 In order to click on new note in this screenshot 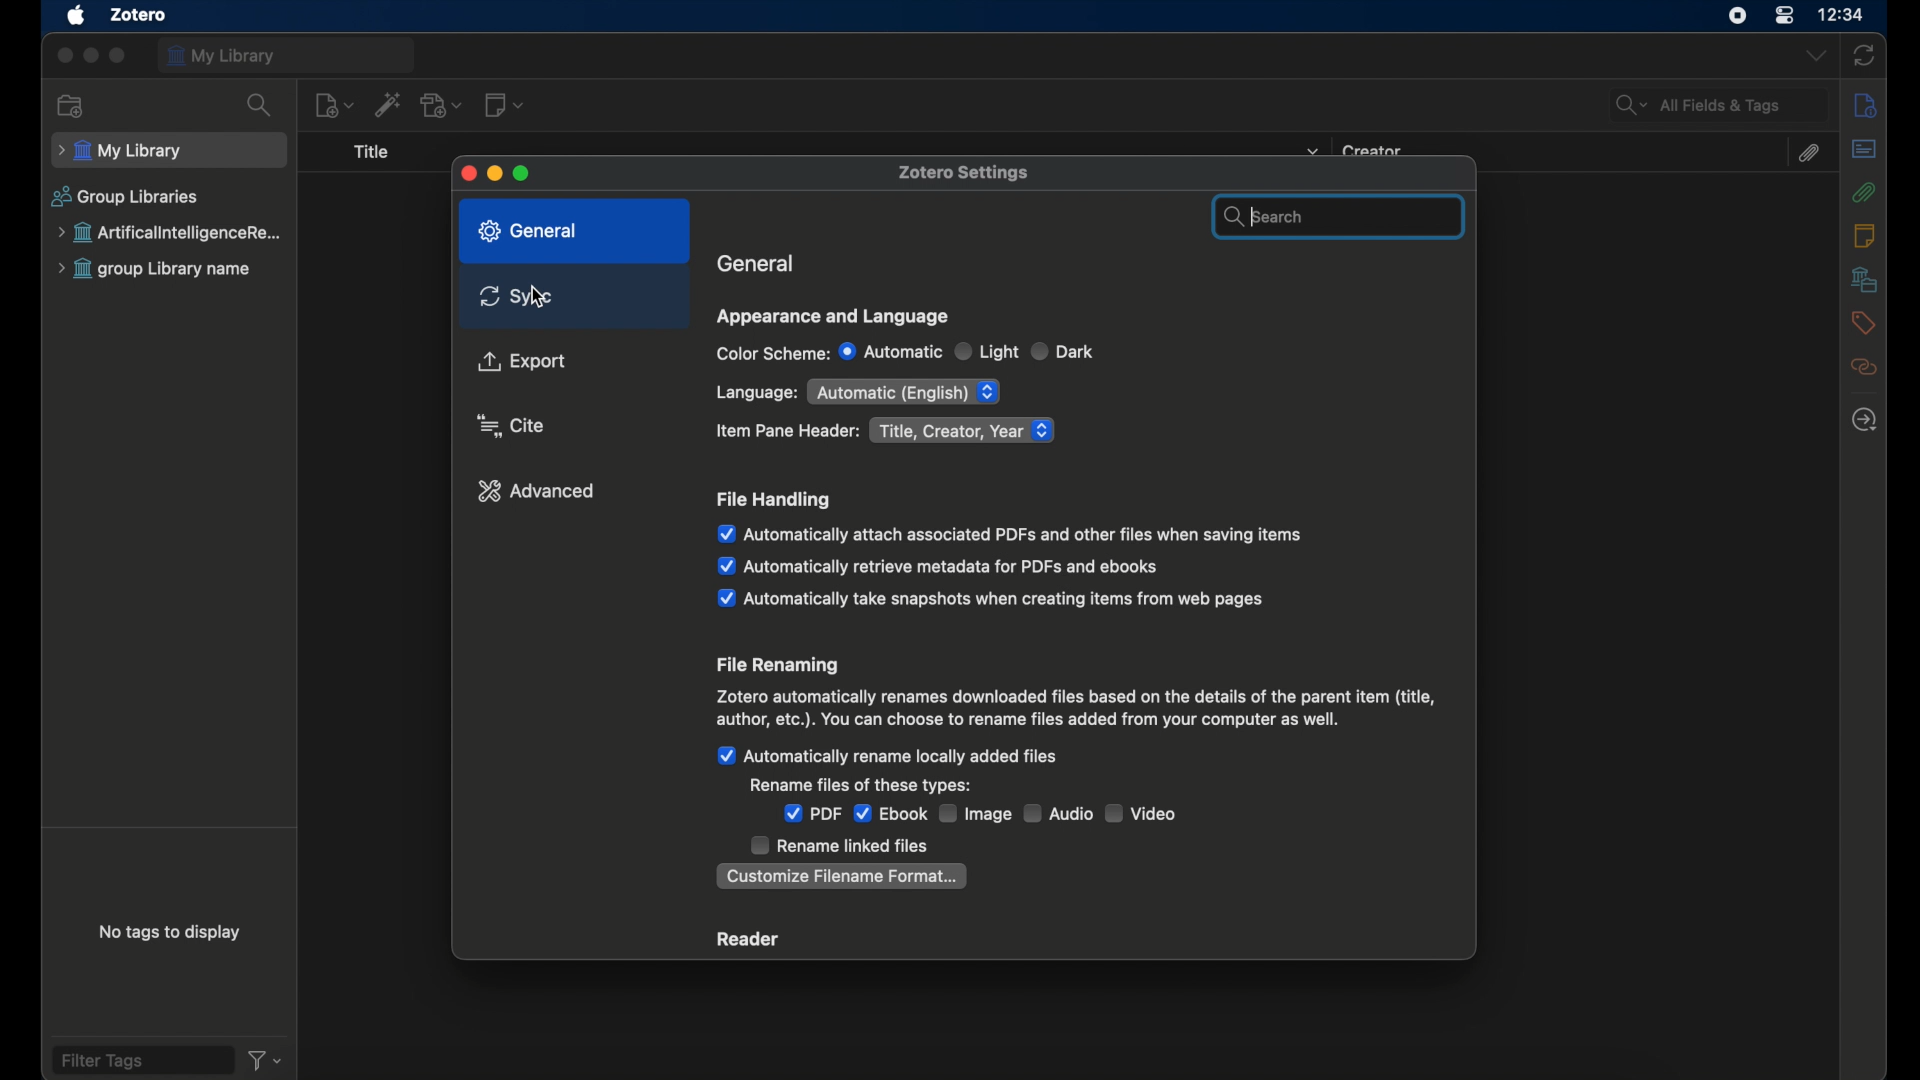, I will do `click(505, 105)`.